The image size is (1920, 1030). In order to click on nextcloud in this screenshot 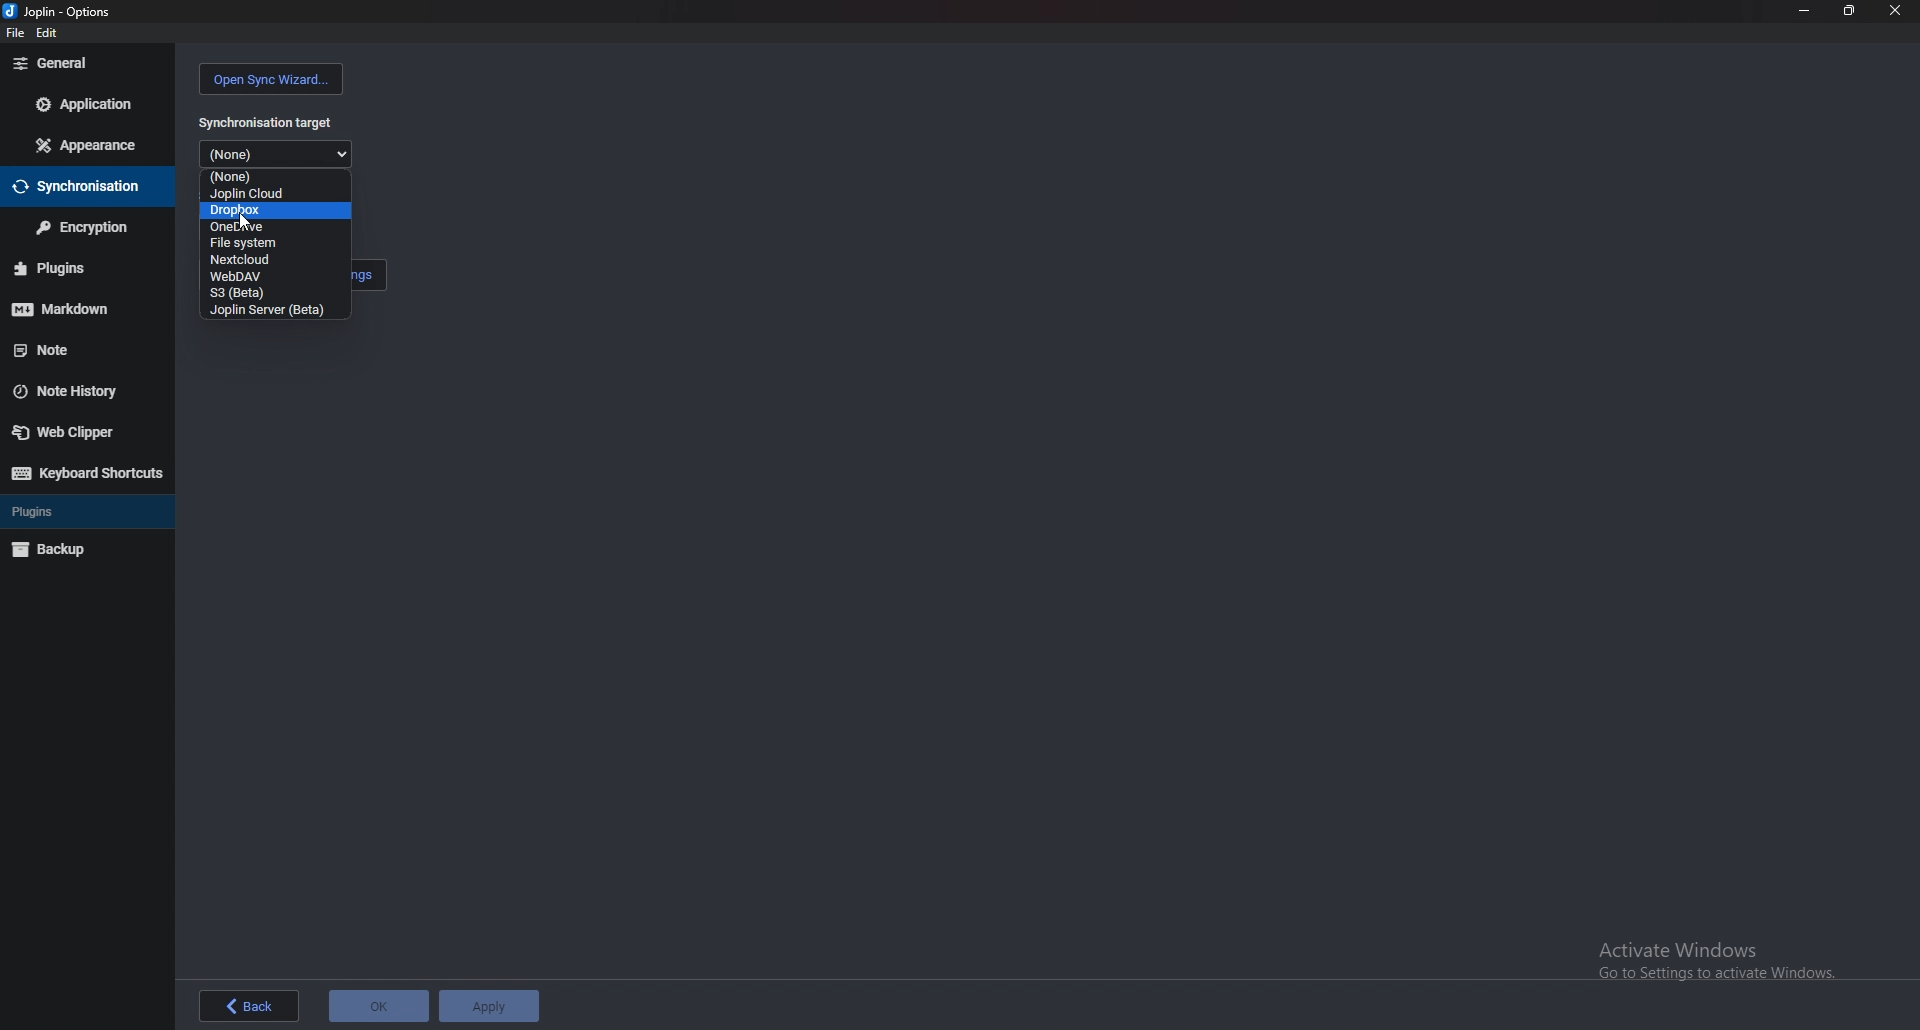, I will do `click(256, 259)`.